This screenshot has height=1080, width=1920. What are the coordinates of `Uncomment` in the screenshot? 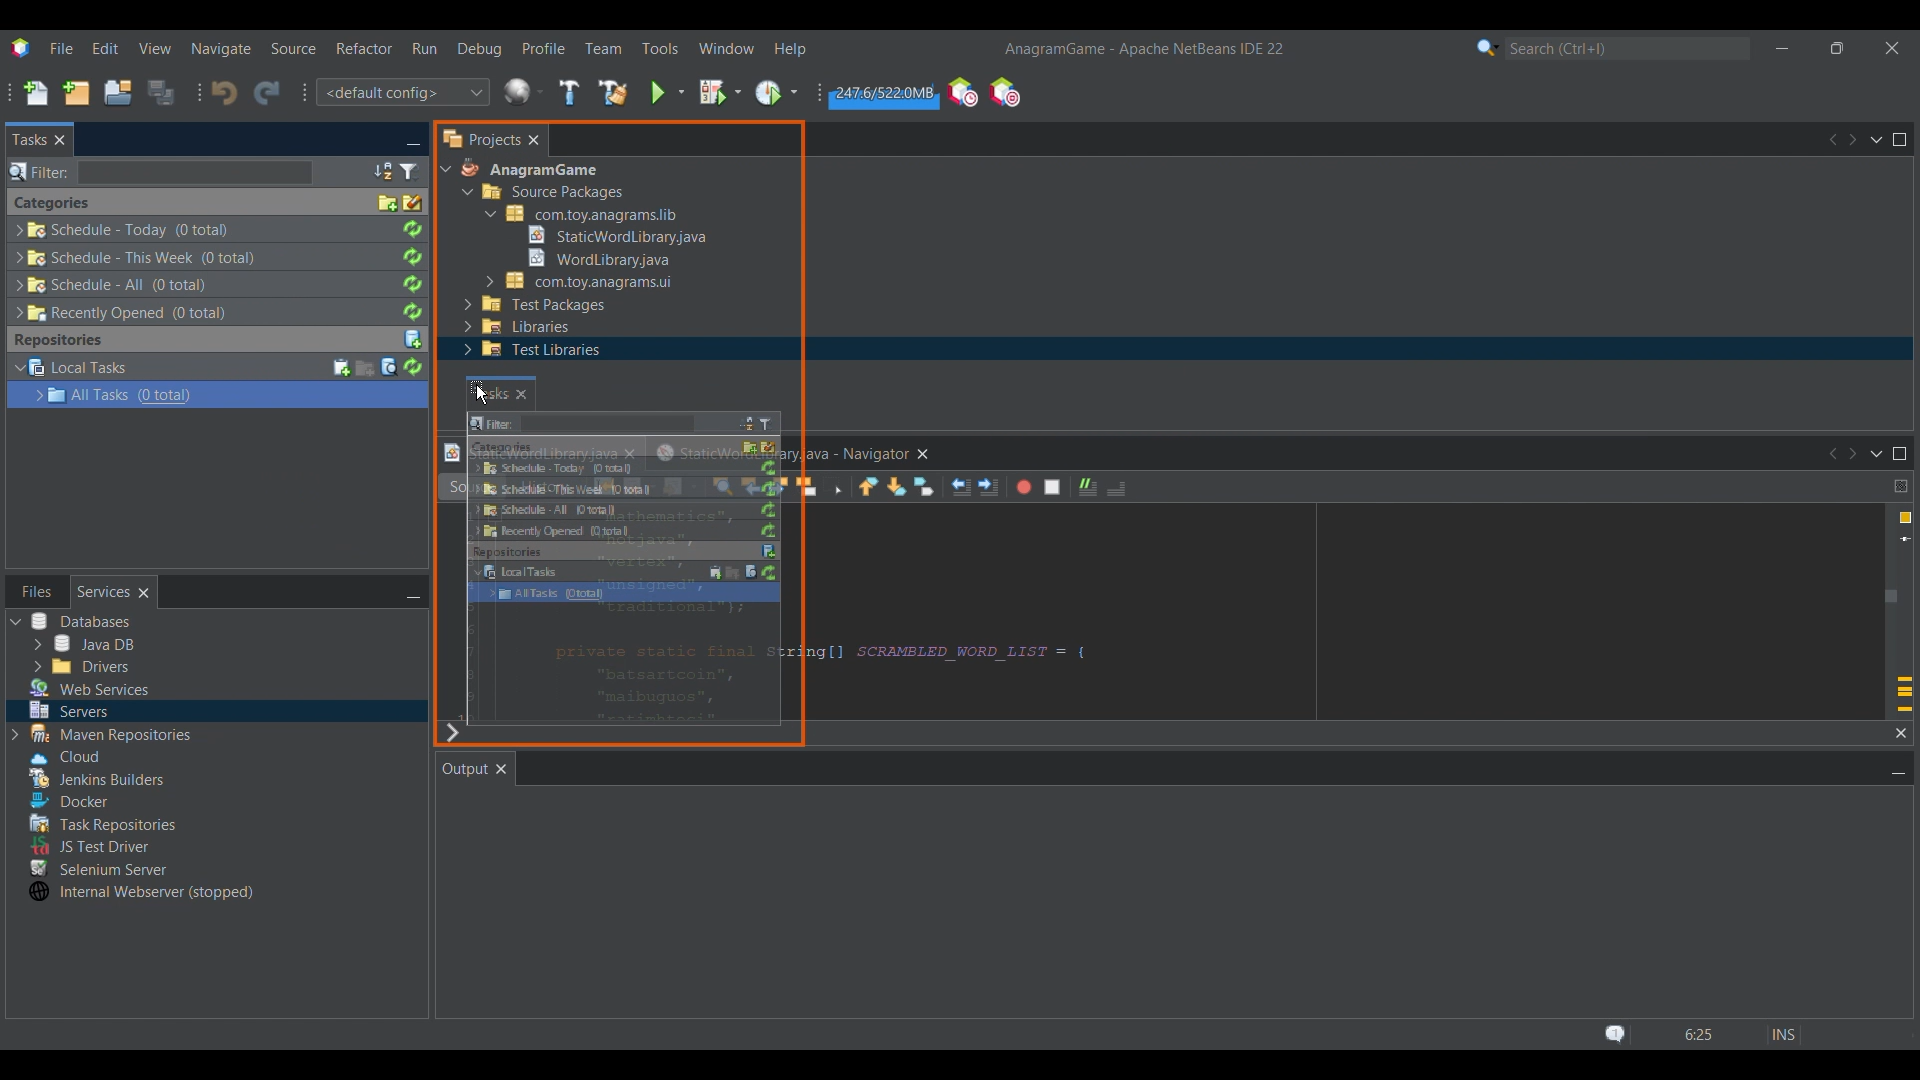 It's located at (1116, 488).